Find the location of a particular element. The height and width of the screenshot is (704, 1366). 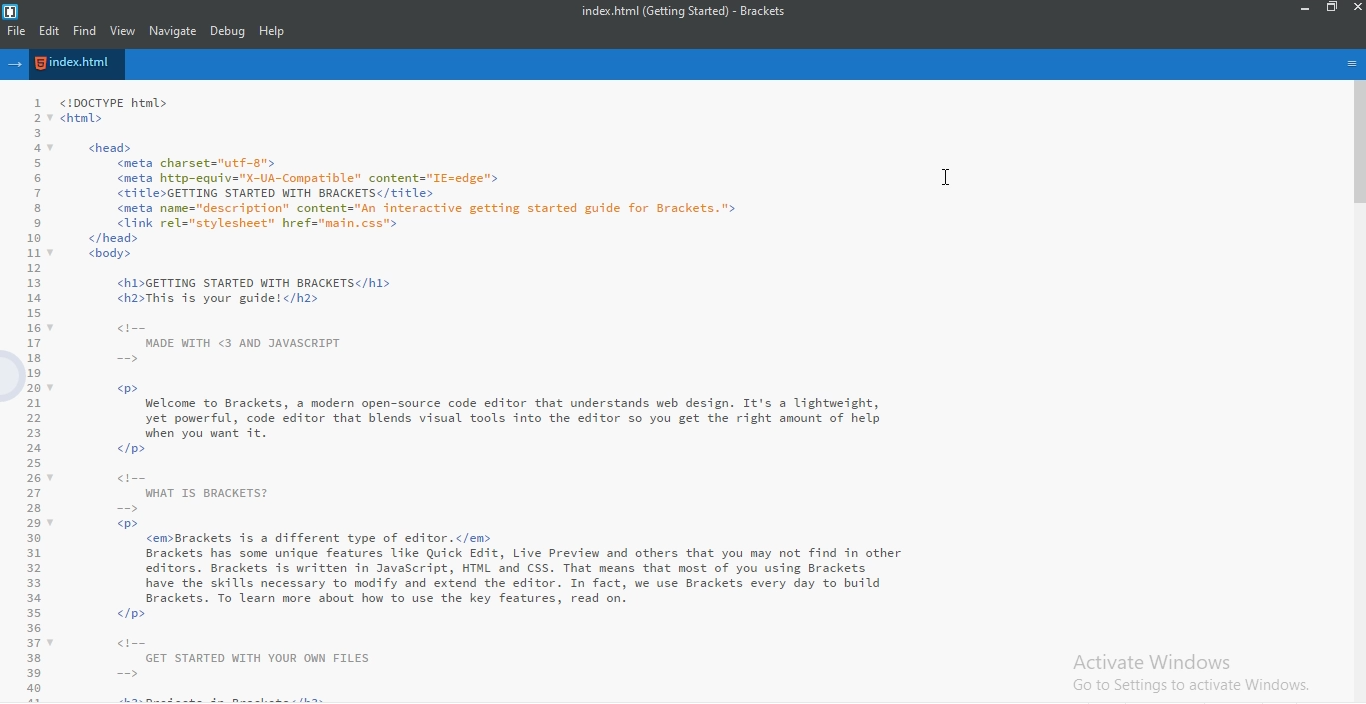

minimize is located at coordinates (1306, 8).